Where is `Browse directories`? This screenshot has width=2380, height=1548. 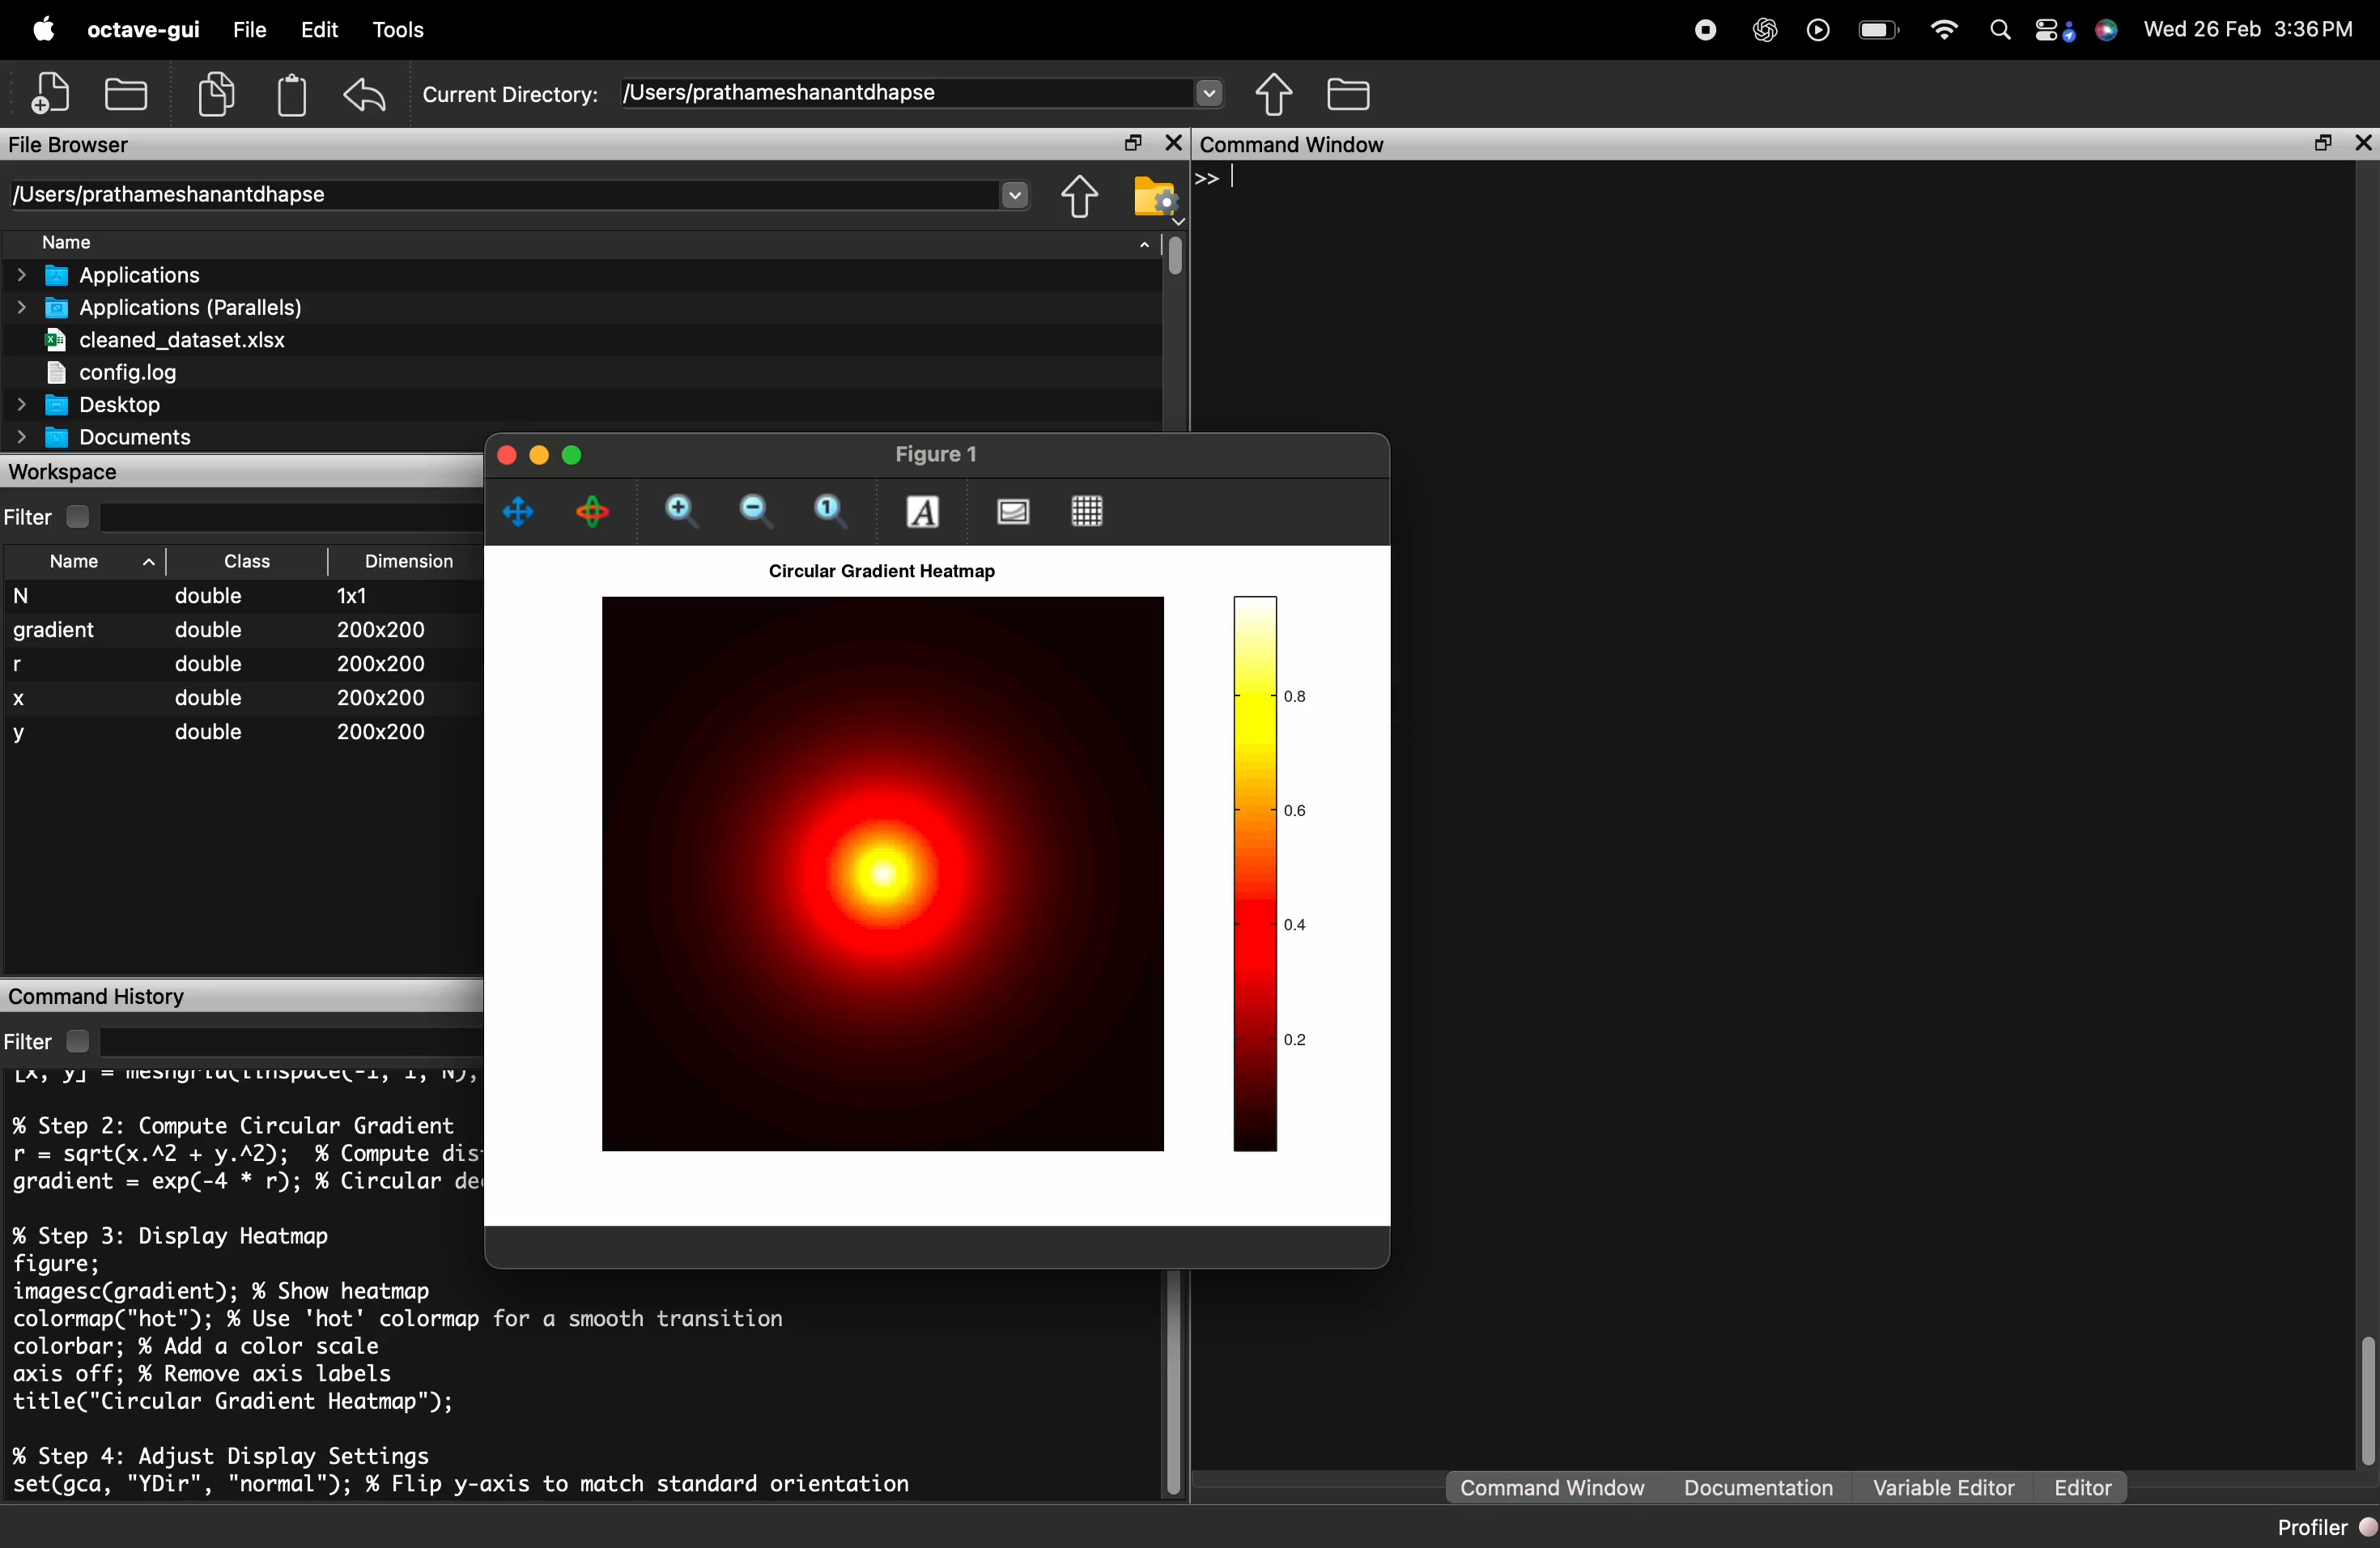 Browse directories is located at coordinates (1275, 96).